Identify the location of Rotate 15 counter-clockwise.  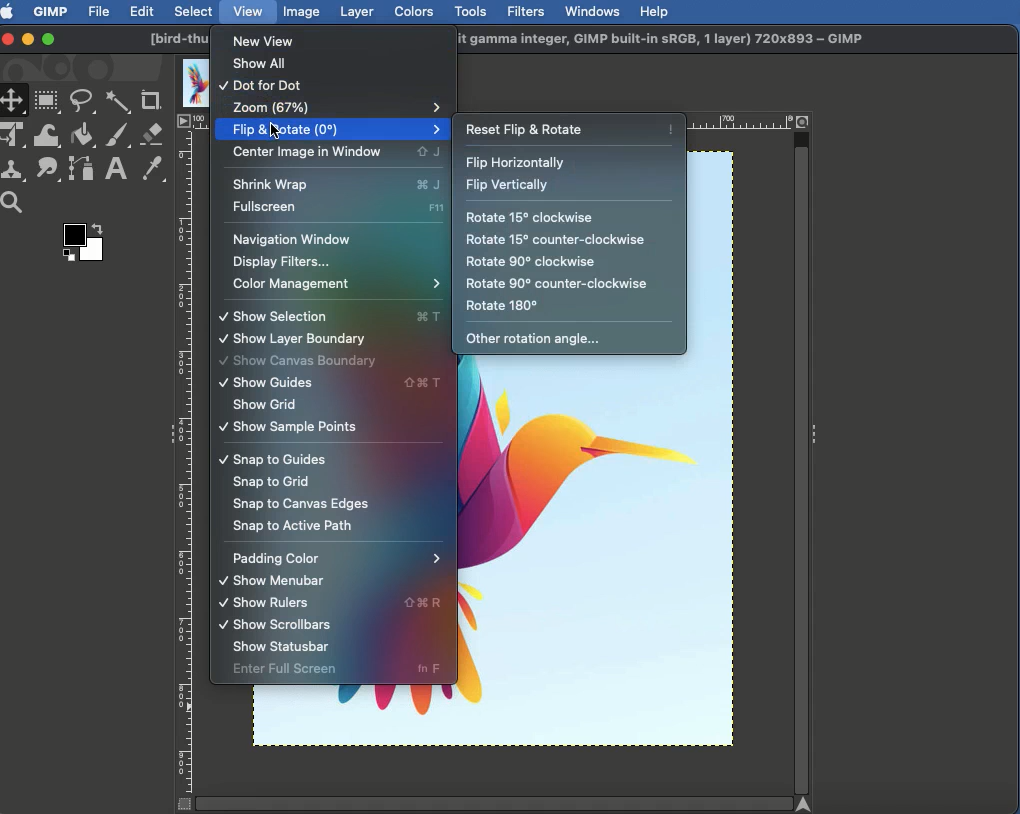
(557, 240).